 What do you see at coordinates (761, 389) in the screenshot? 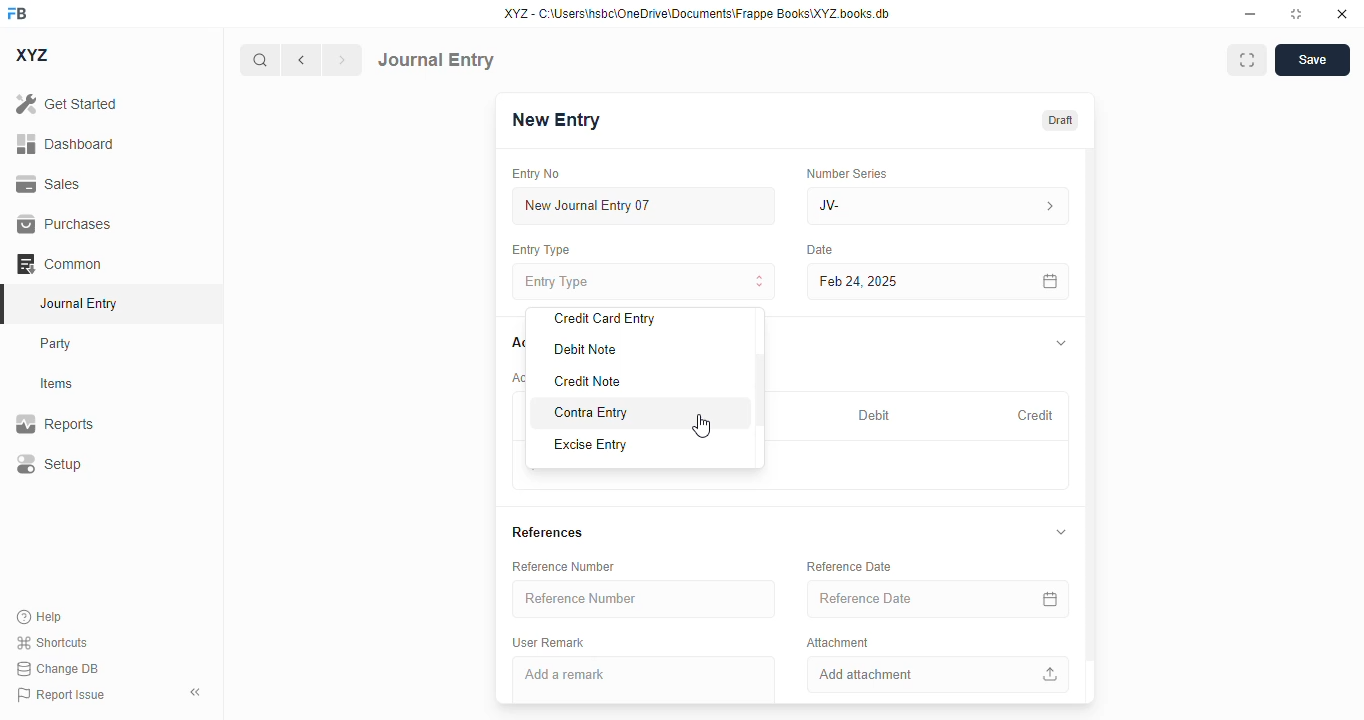
I see `scroll bar` at bounding box center [761, 389].